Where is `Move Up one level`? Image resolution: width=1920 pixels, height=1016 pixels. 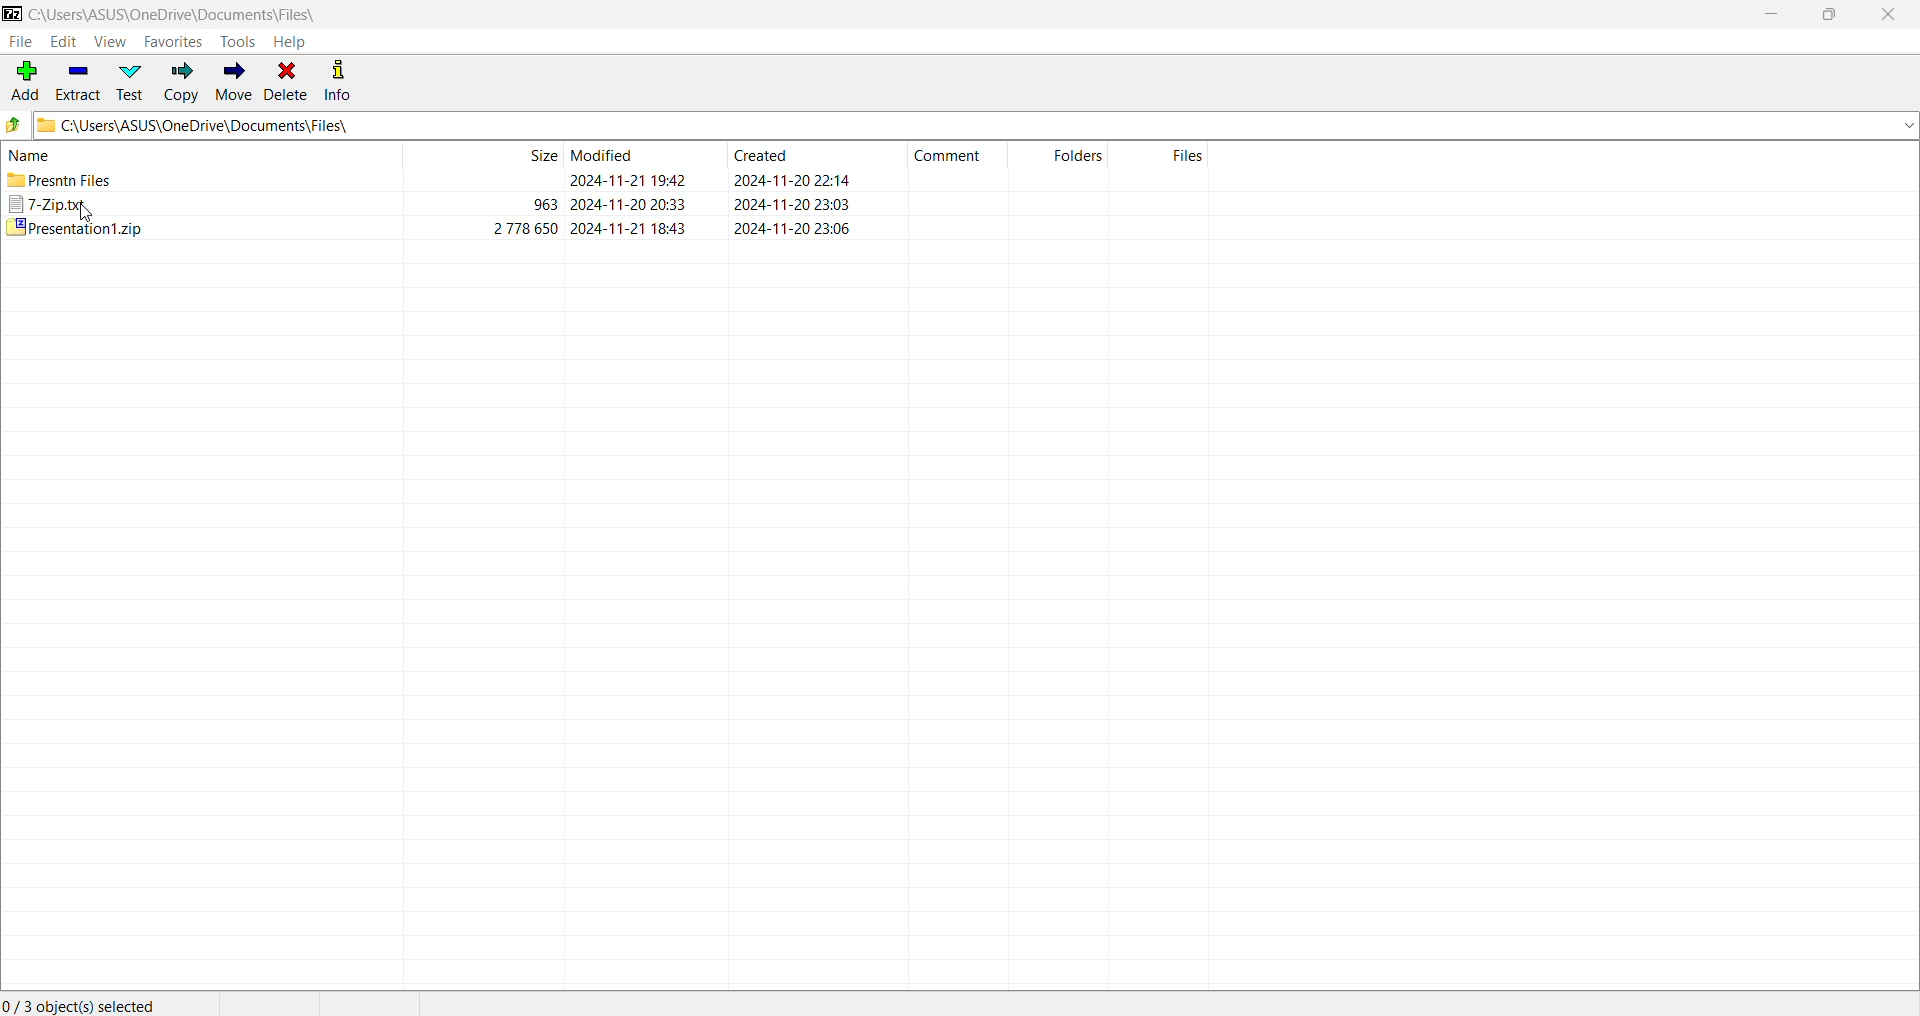
Move Up one level is located at coordinates (14, 126).